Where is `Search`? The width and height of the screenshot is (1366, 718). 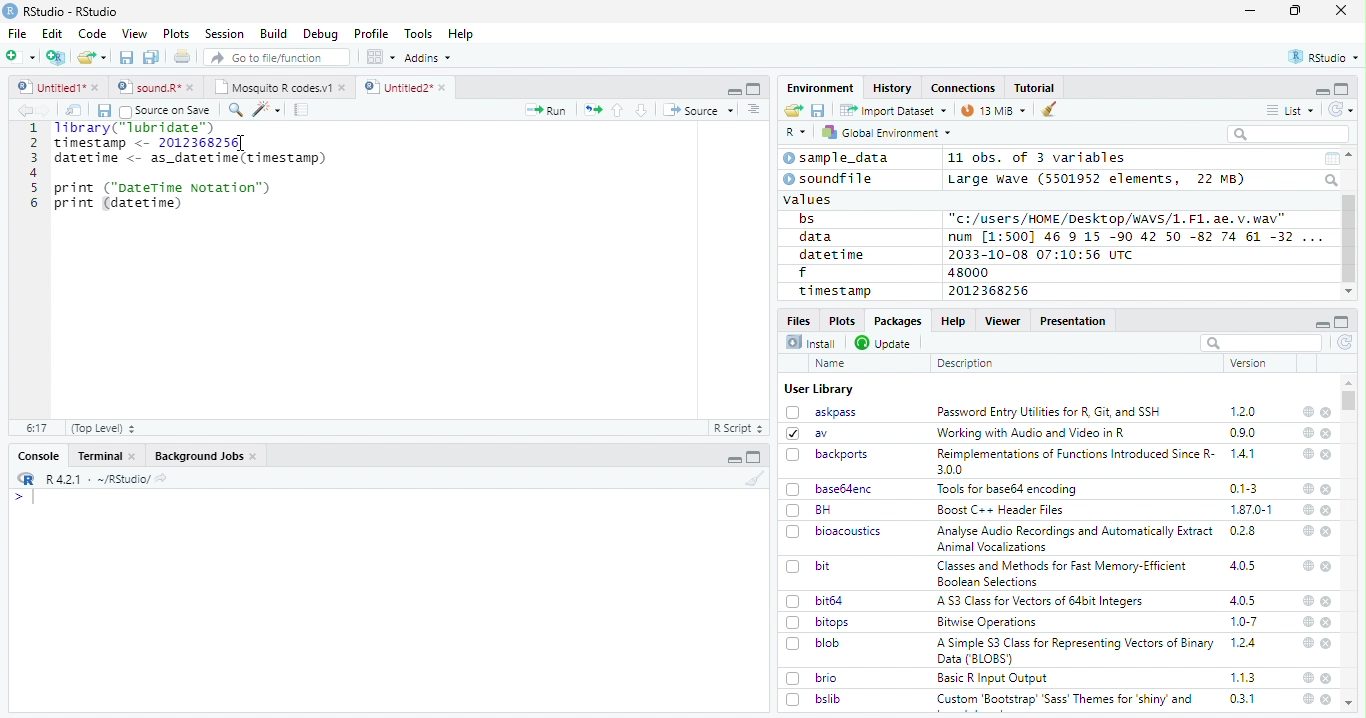 Search is located at coordinates (1333, 180).